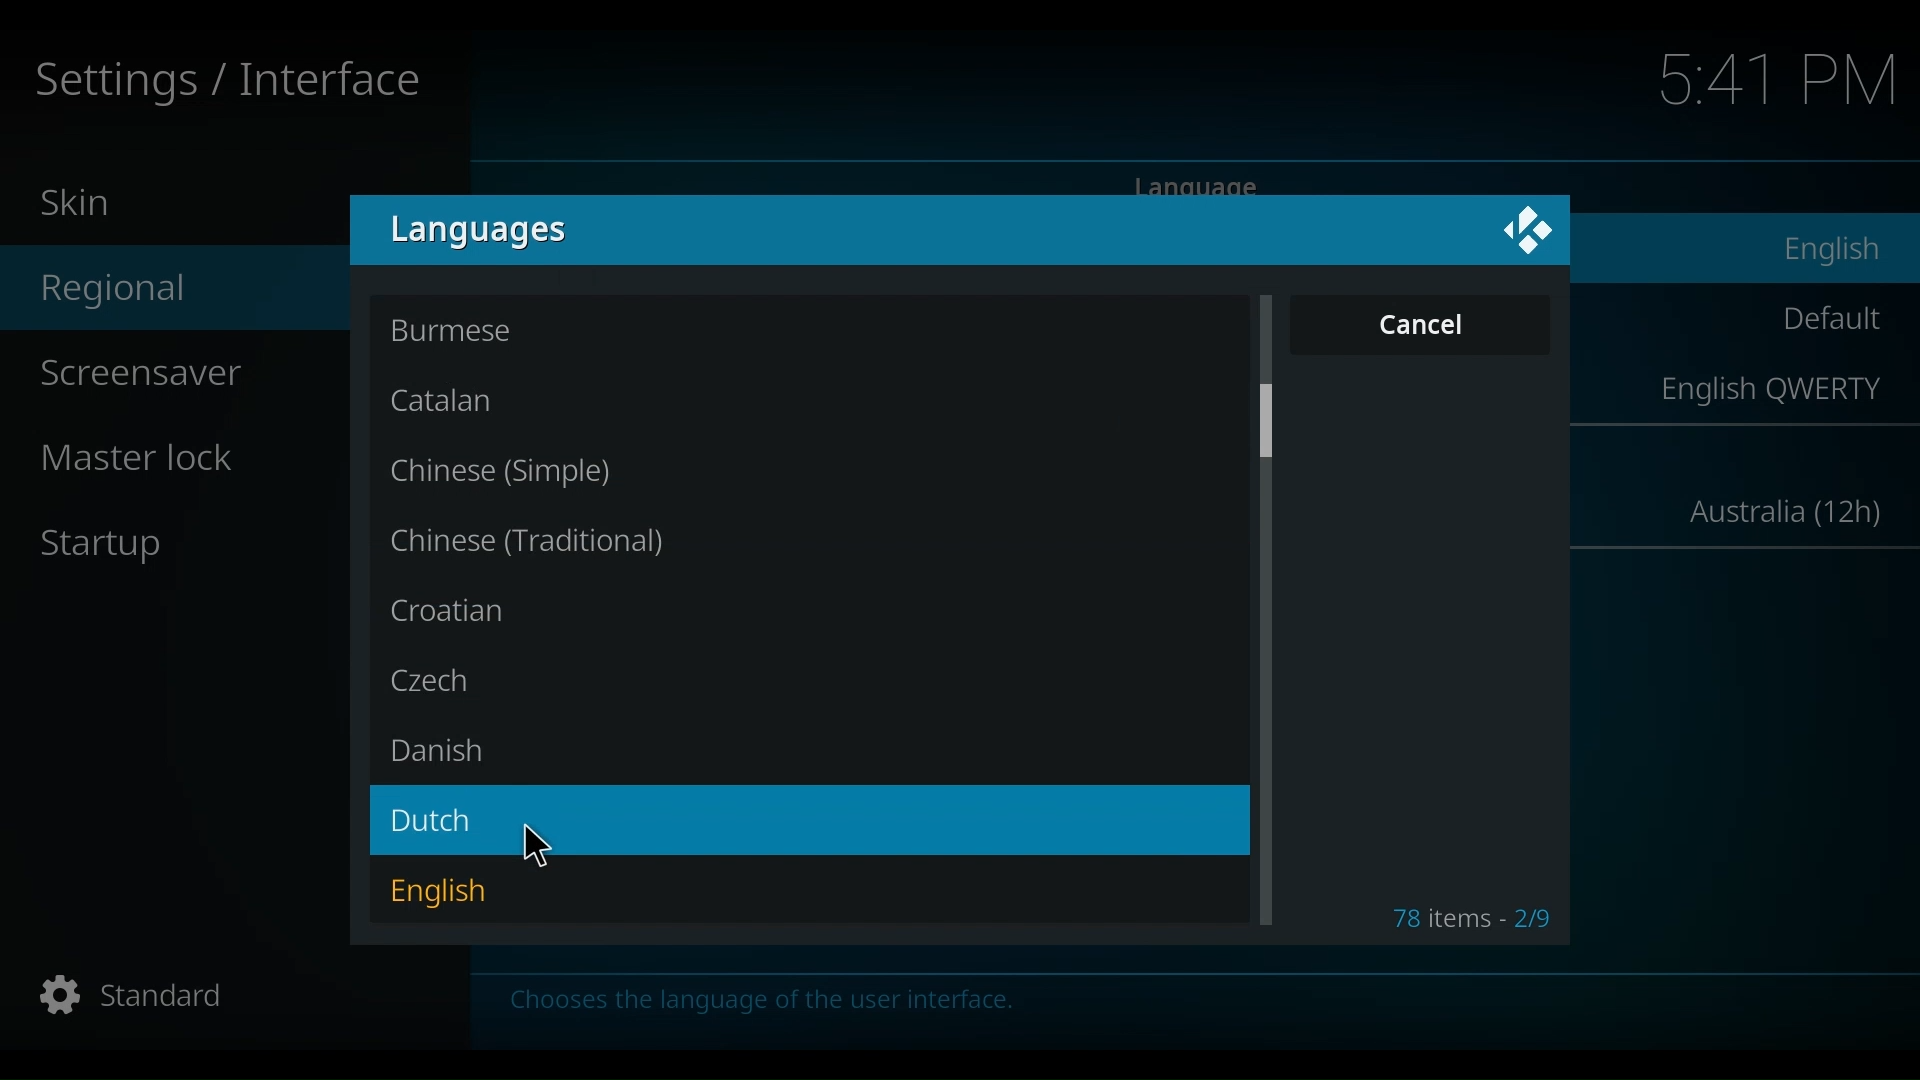 The width and height of the screenshot is (1920, 1080). Describe the element at coordinates (220, 83) in the screenshot. I see `Settings / Interface` at that location.